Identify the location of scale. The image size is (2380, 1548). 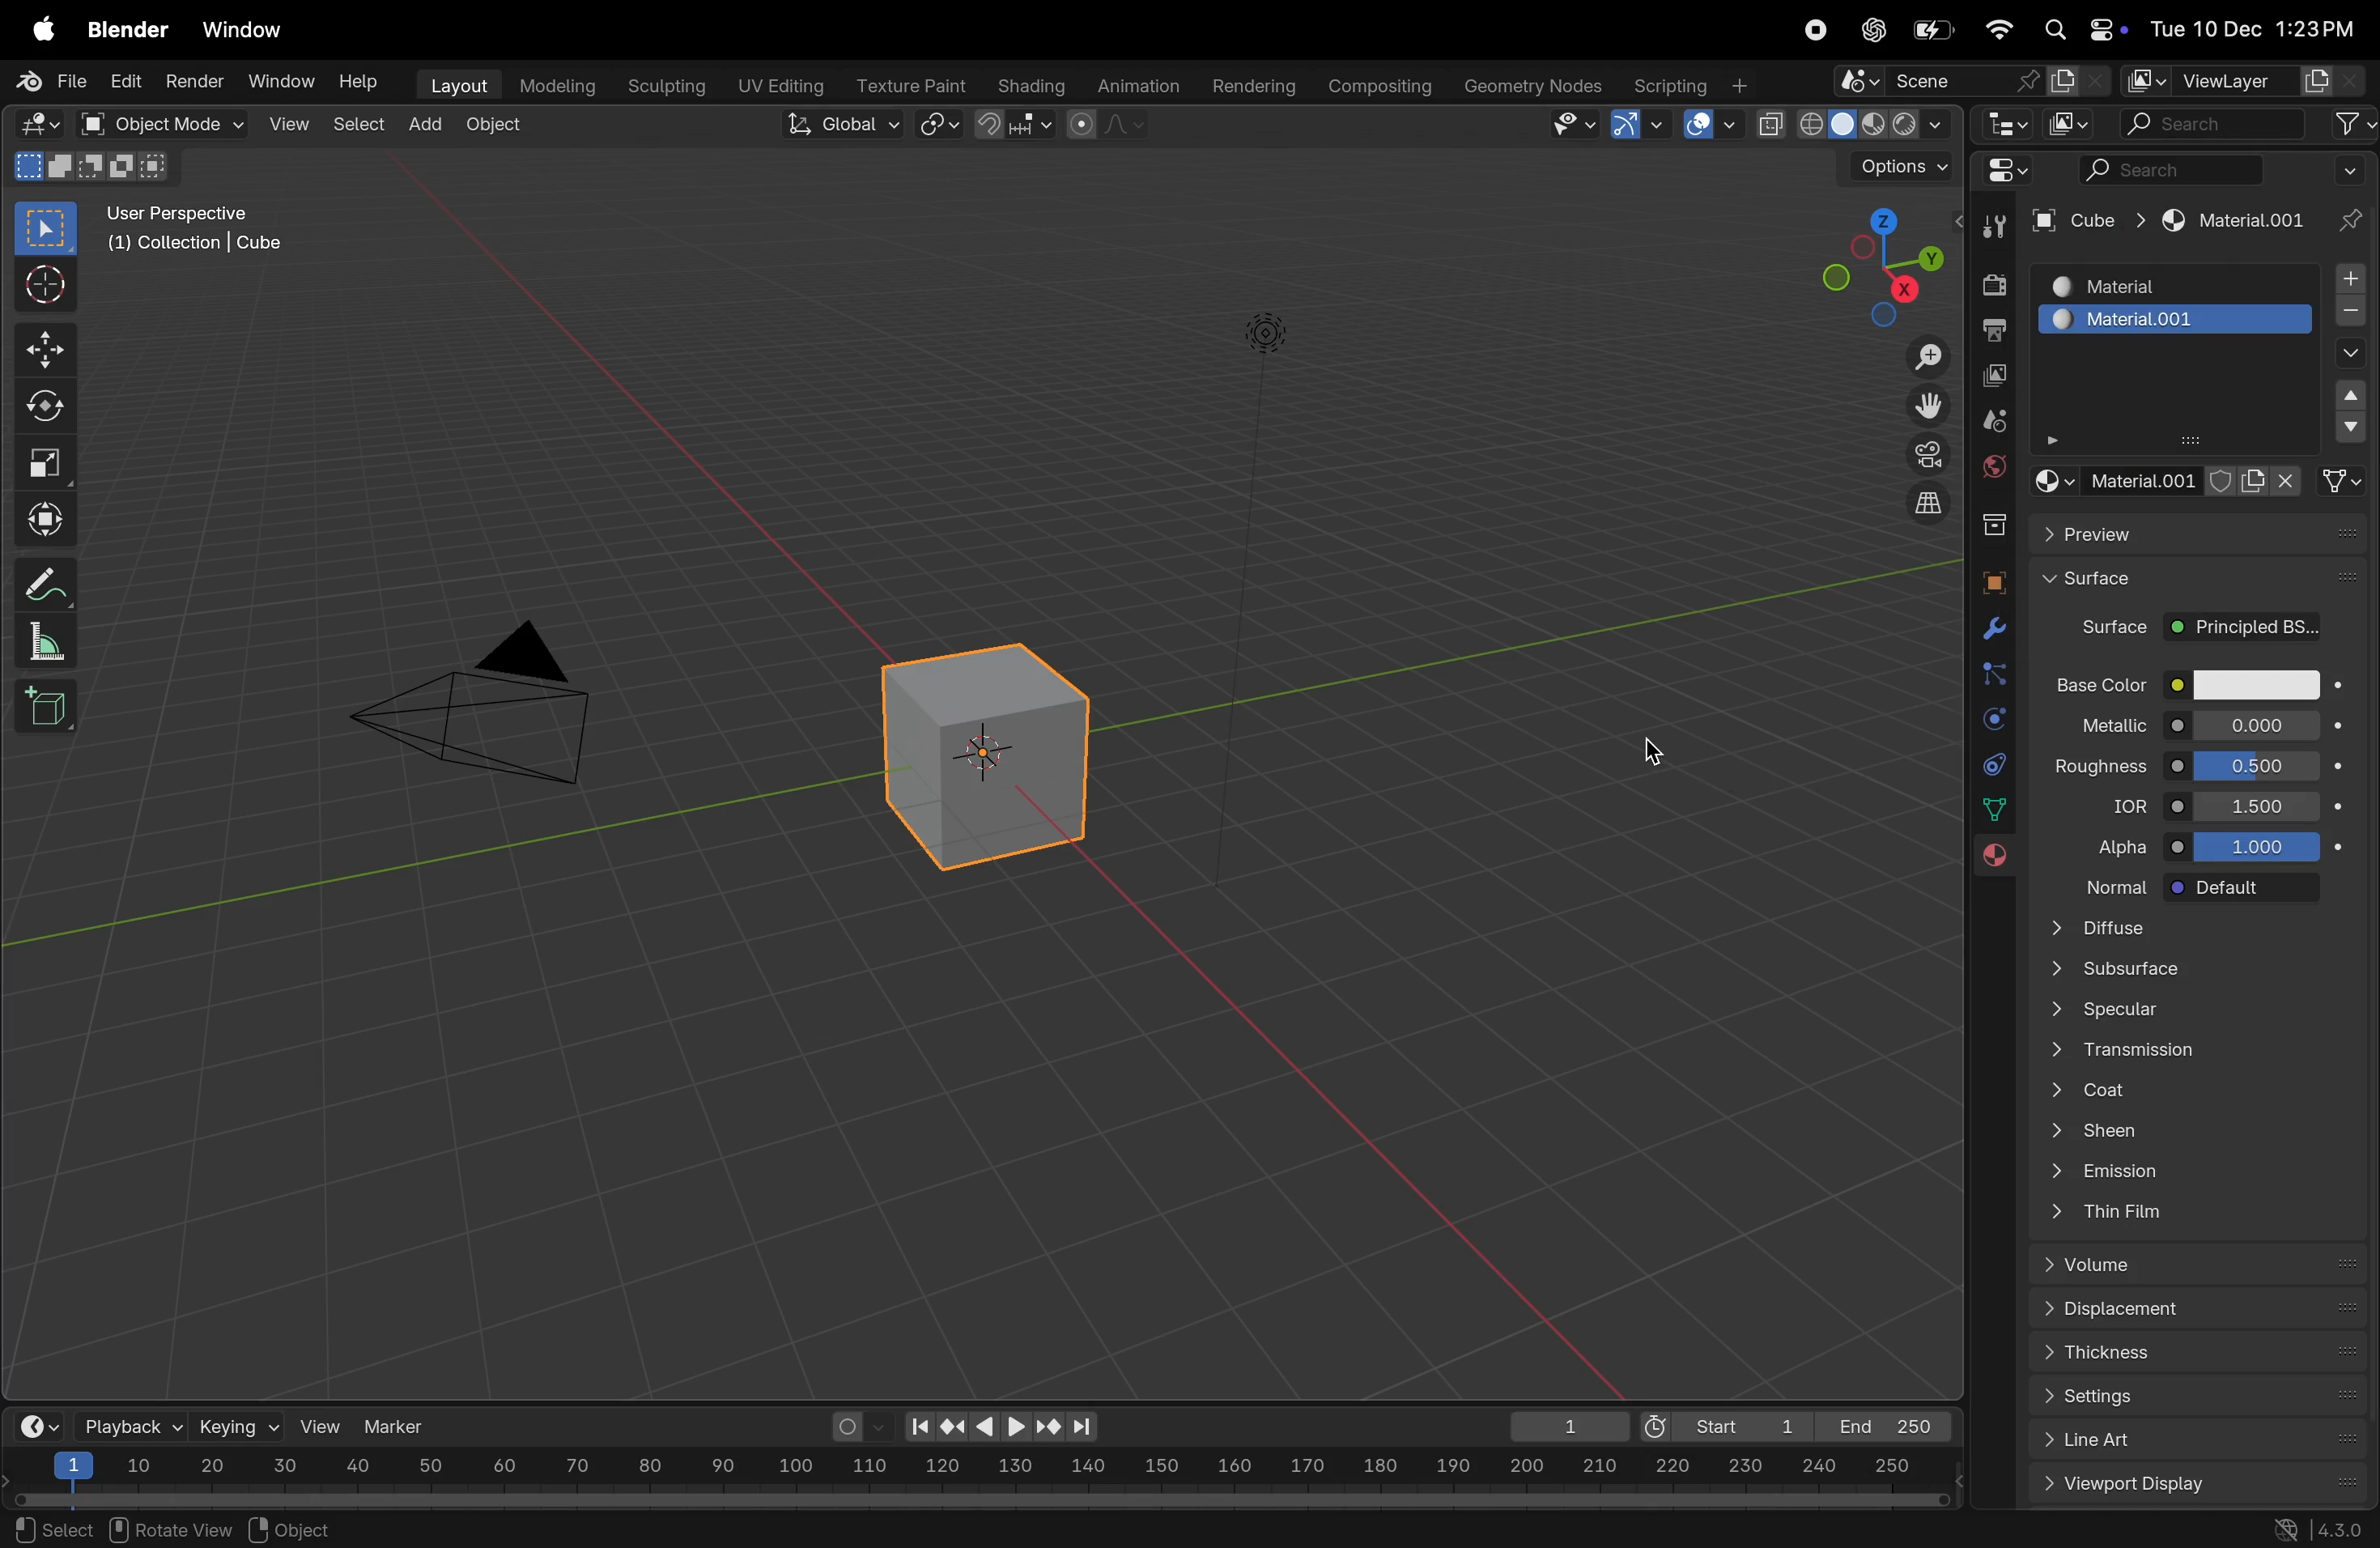
(39, 641).